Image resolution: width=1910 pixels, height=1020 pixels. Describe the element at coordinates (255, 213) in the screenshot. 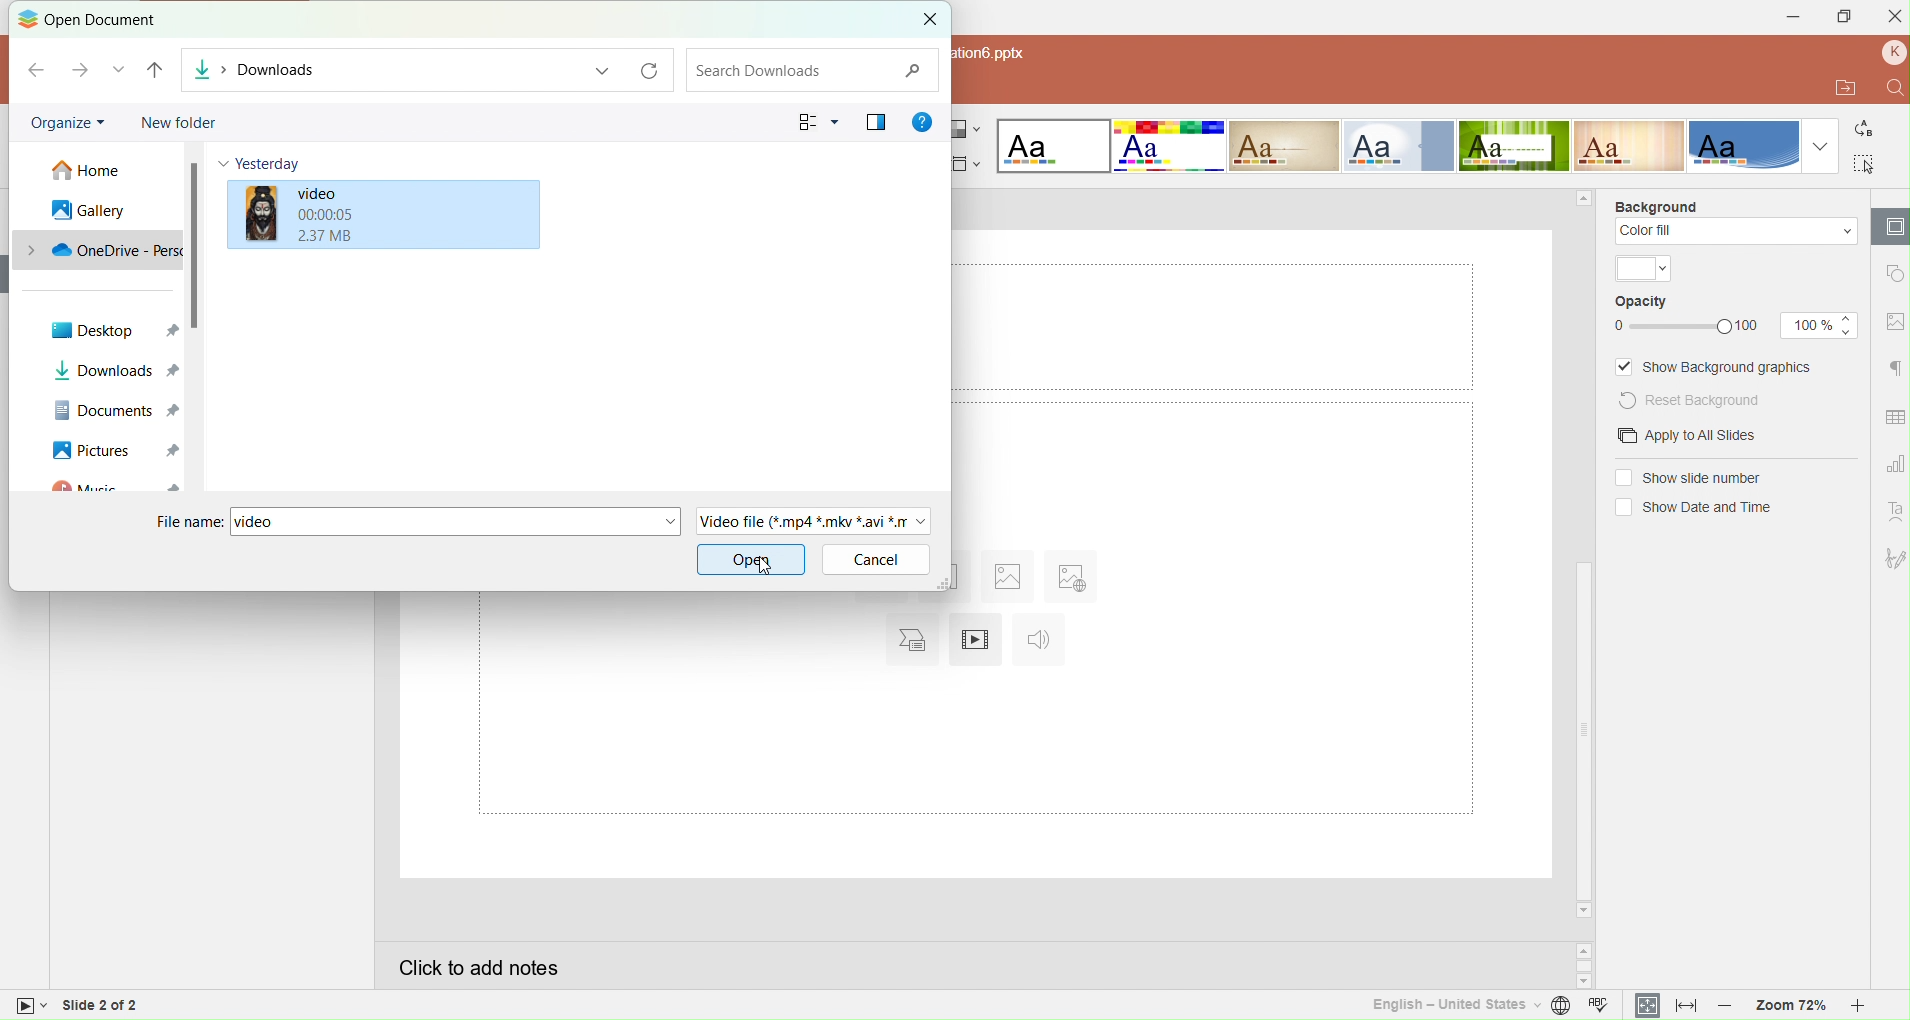

I see `image` at that location.